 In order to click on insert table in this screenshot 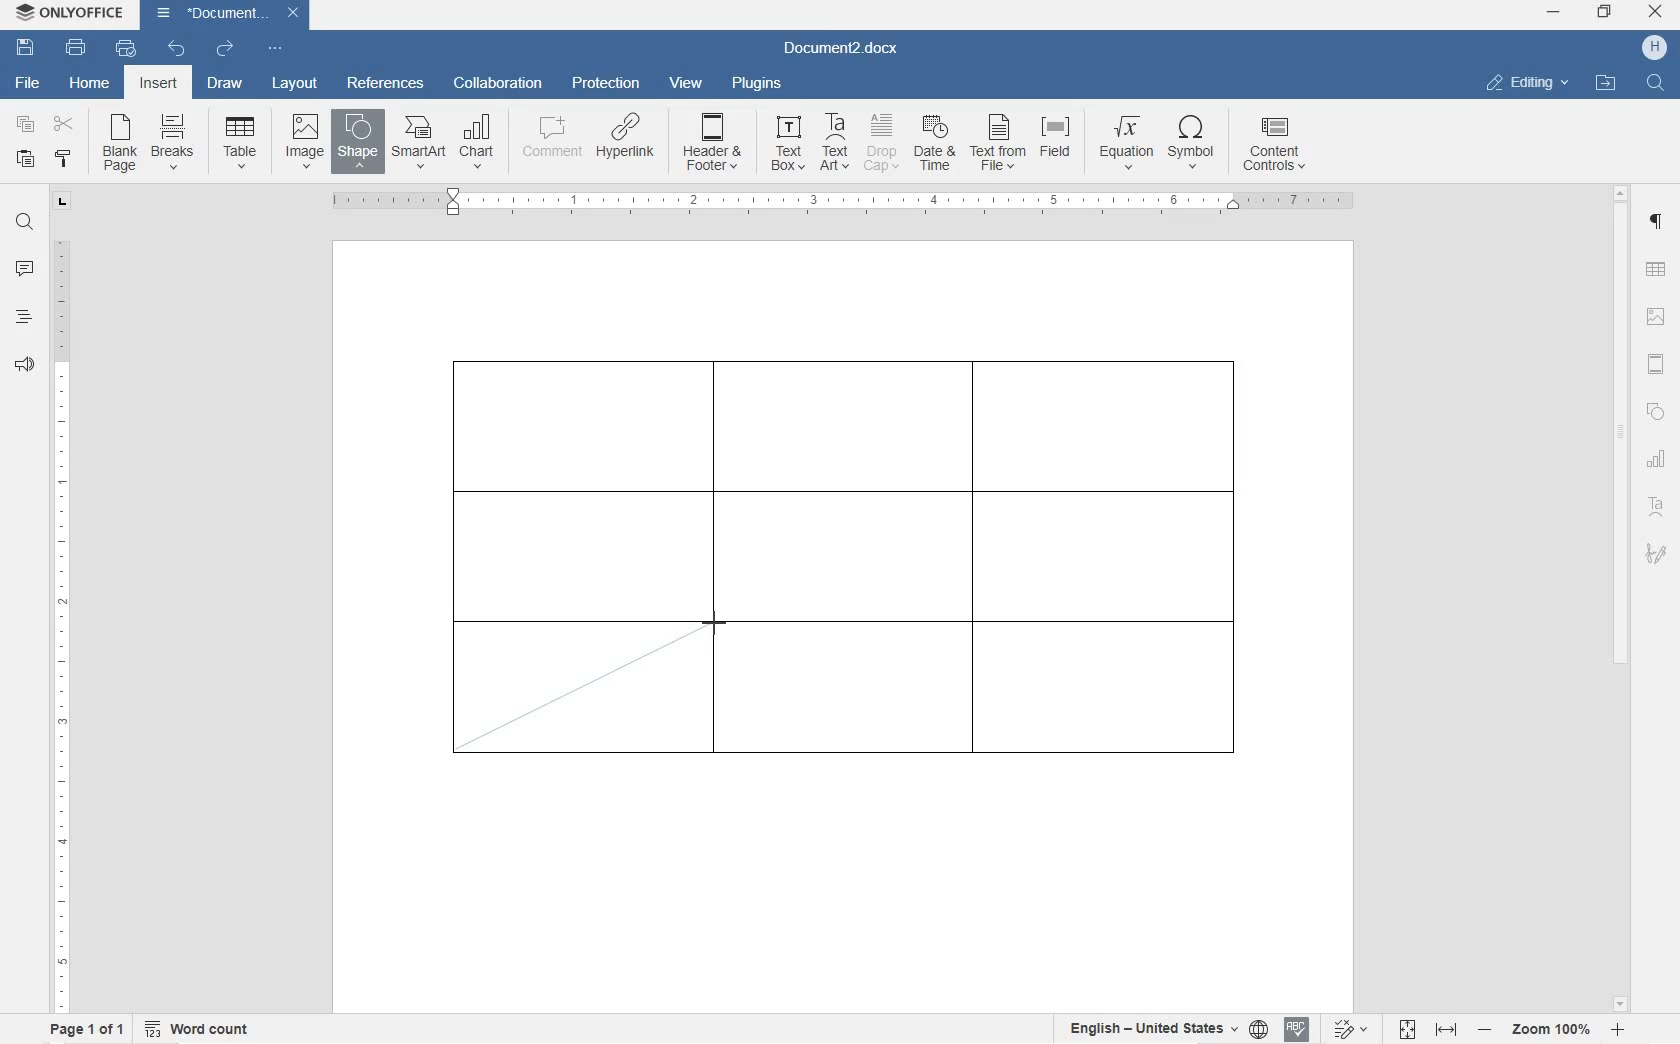, I will do `click(236, 142)`.